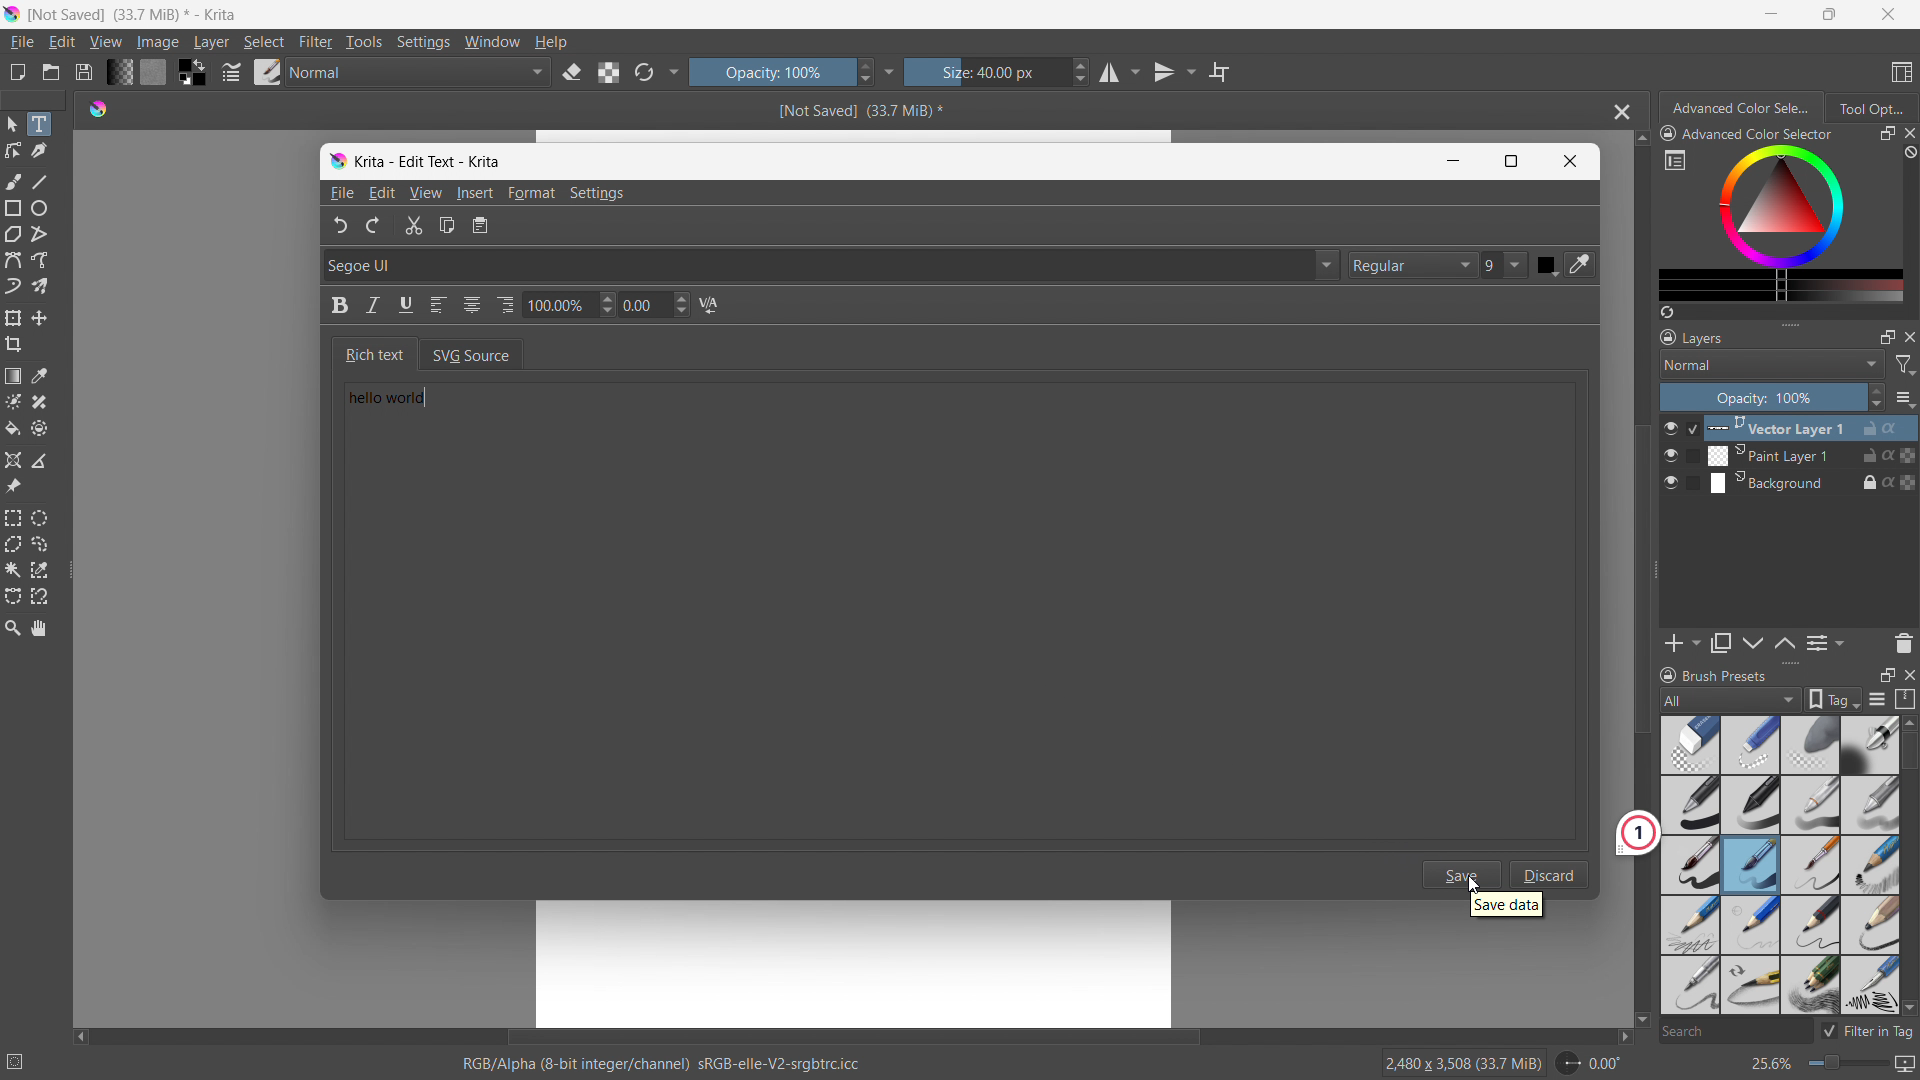 The width and height of the screenshot is (1920, 1080). Describe the element at coordinates (13, 487) in the screenshot. I see `reference images tool` at that location.